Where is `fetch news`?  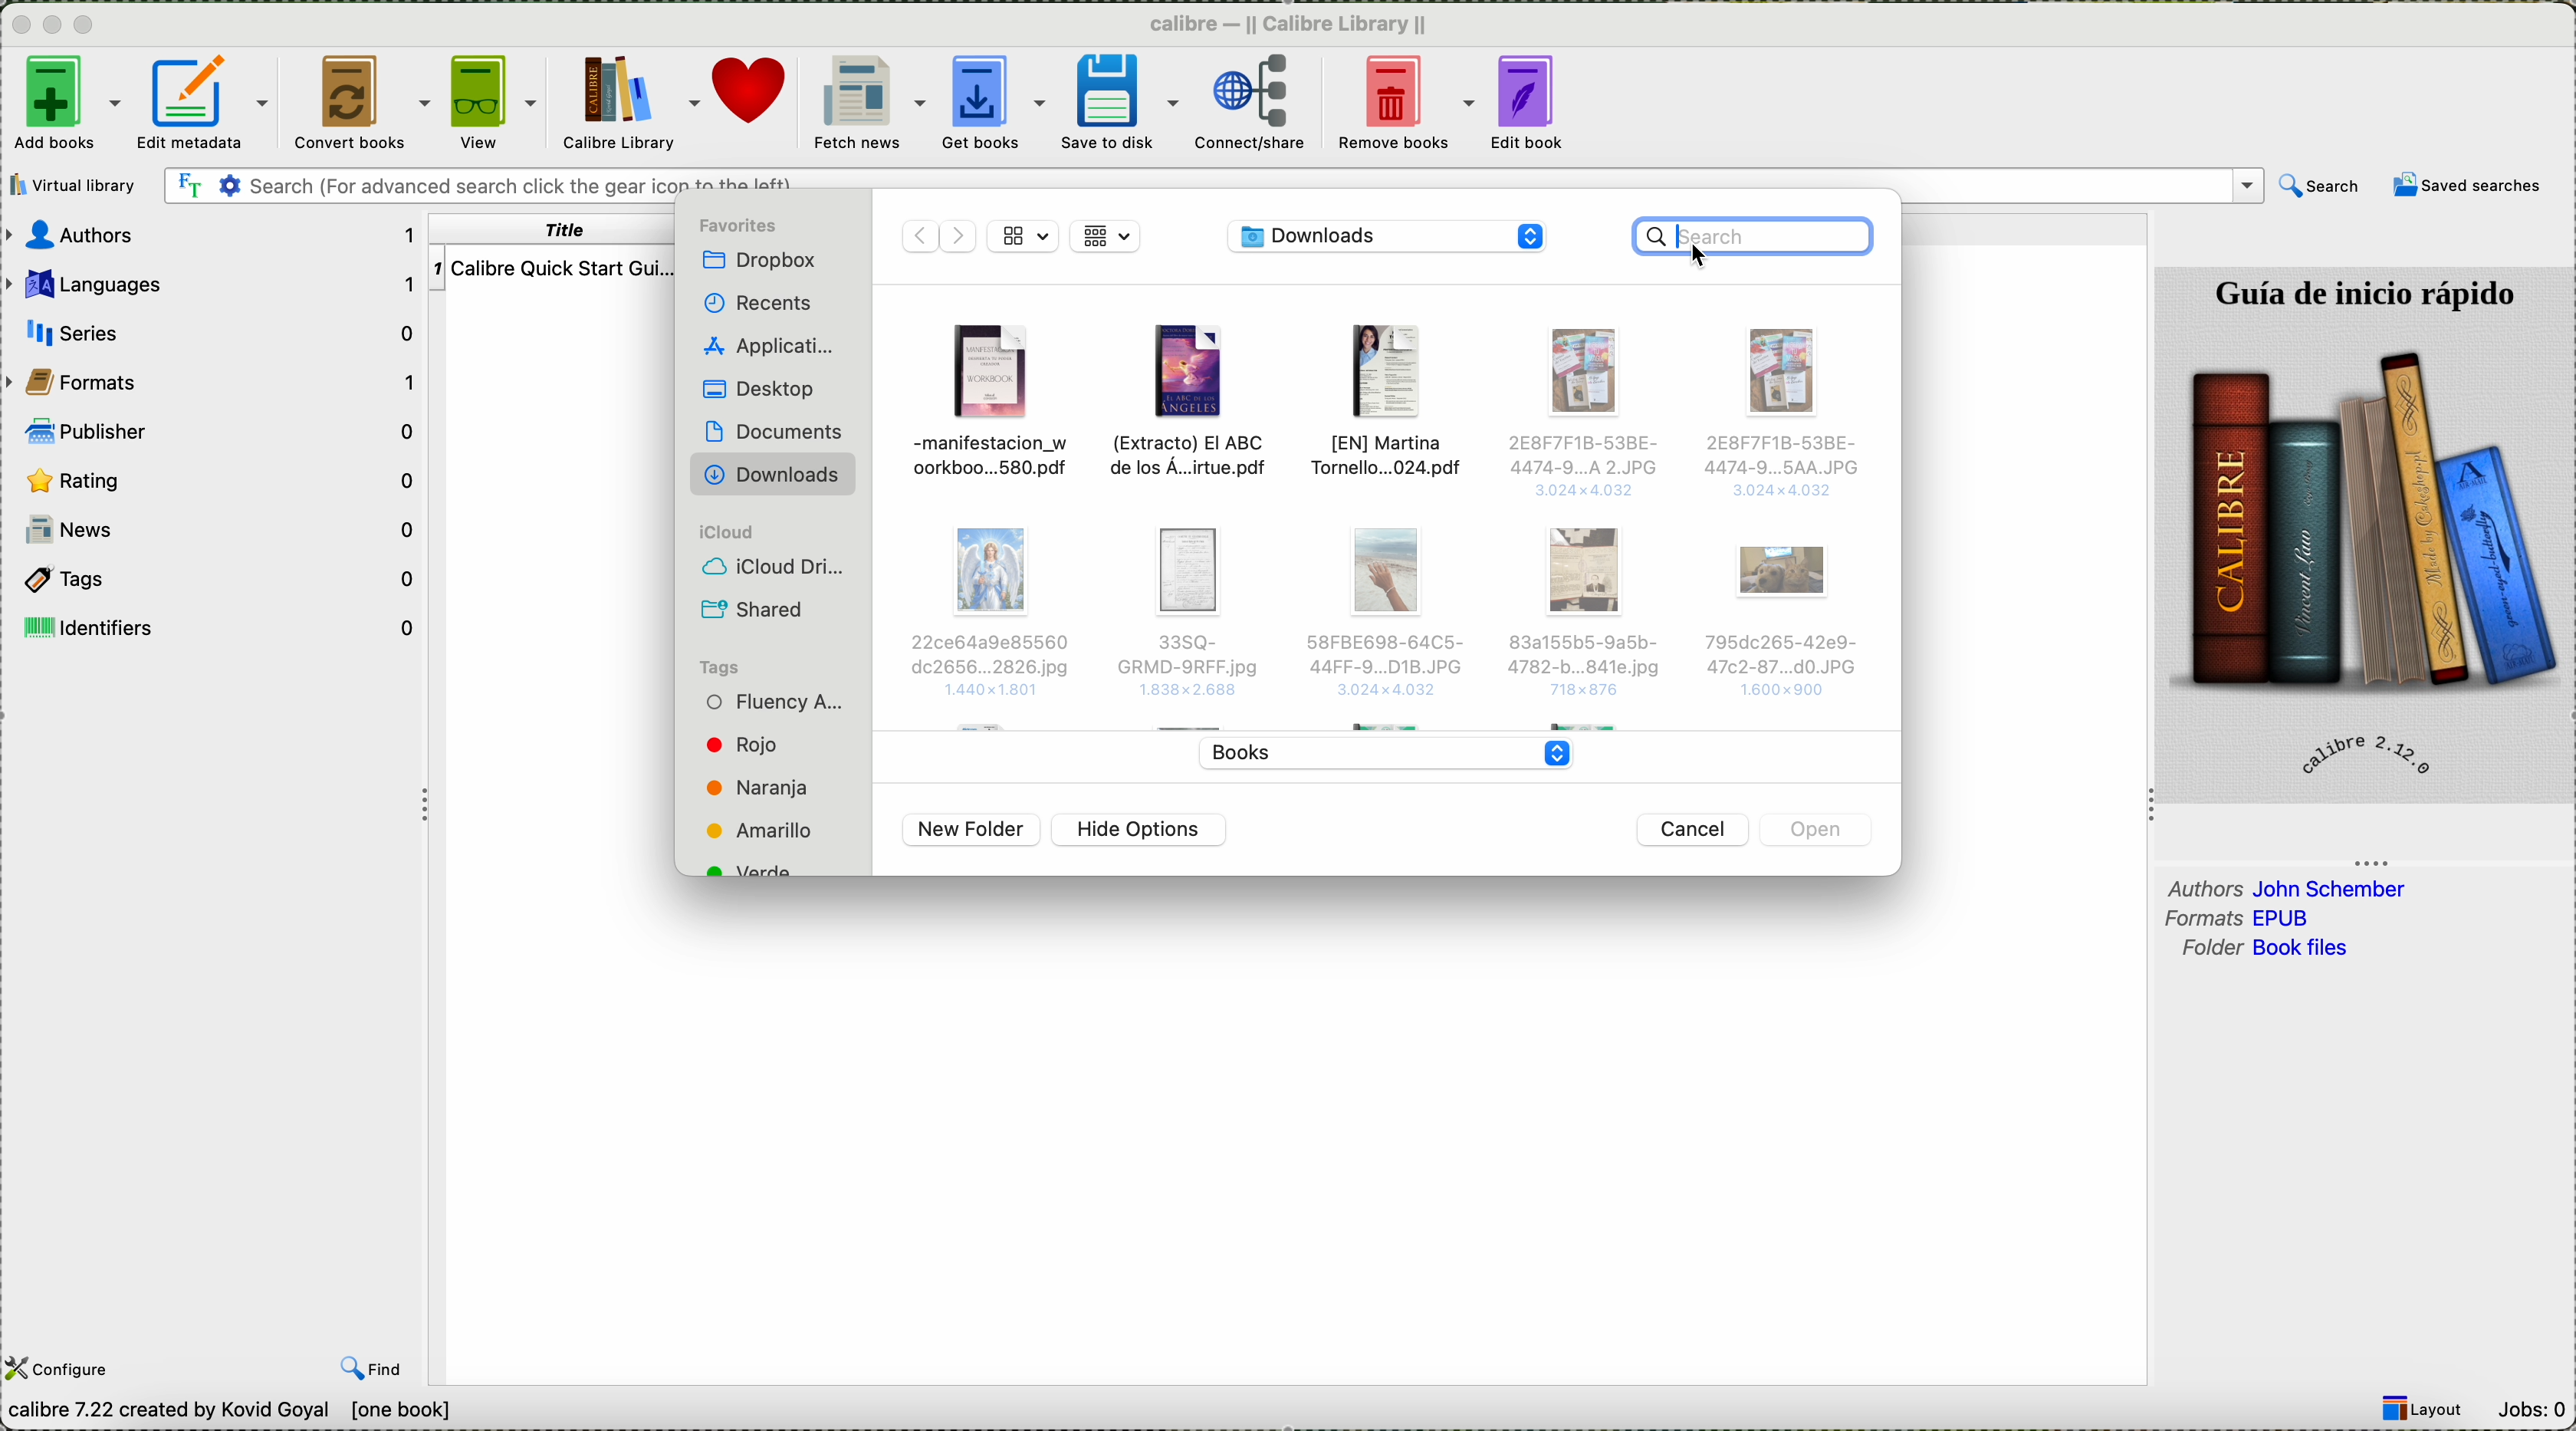
fetch news is located at coordinates (869, 104).